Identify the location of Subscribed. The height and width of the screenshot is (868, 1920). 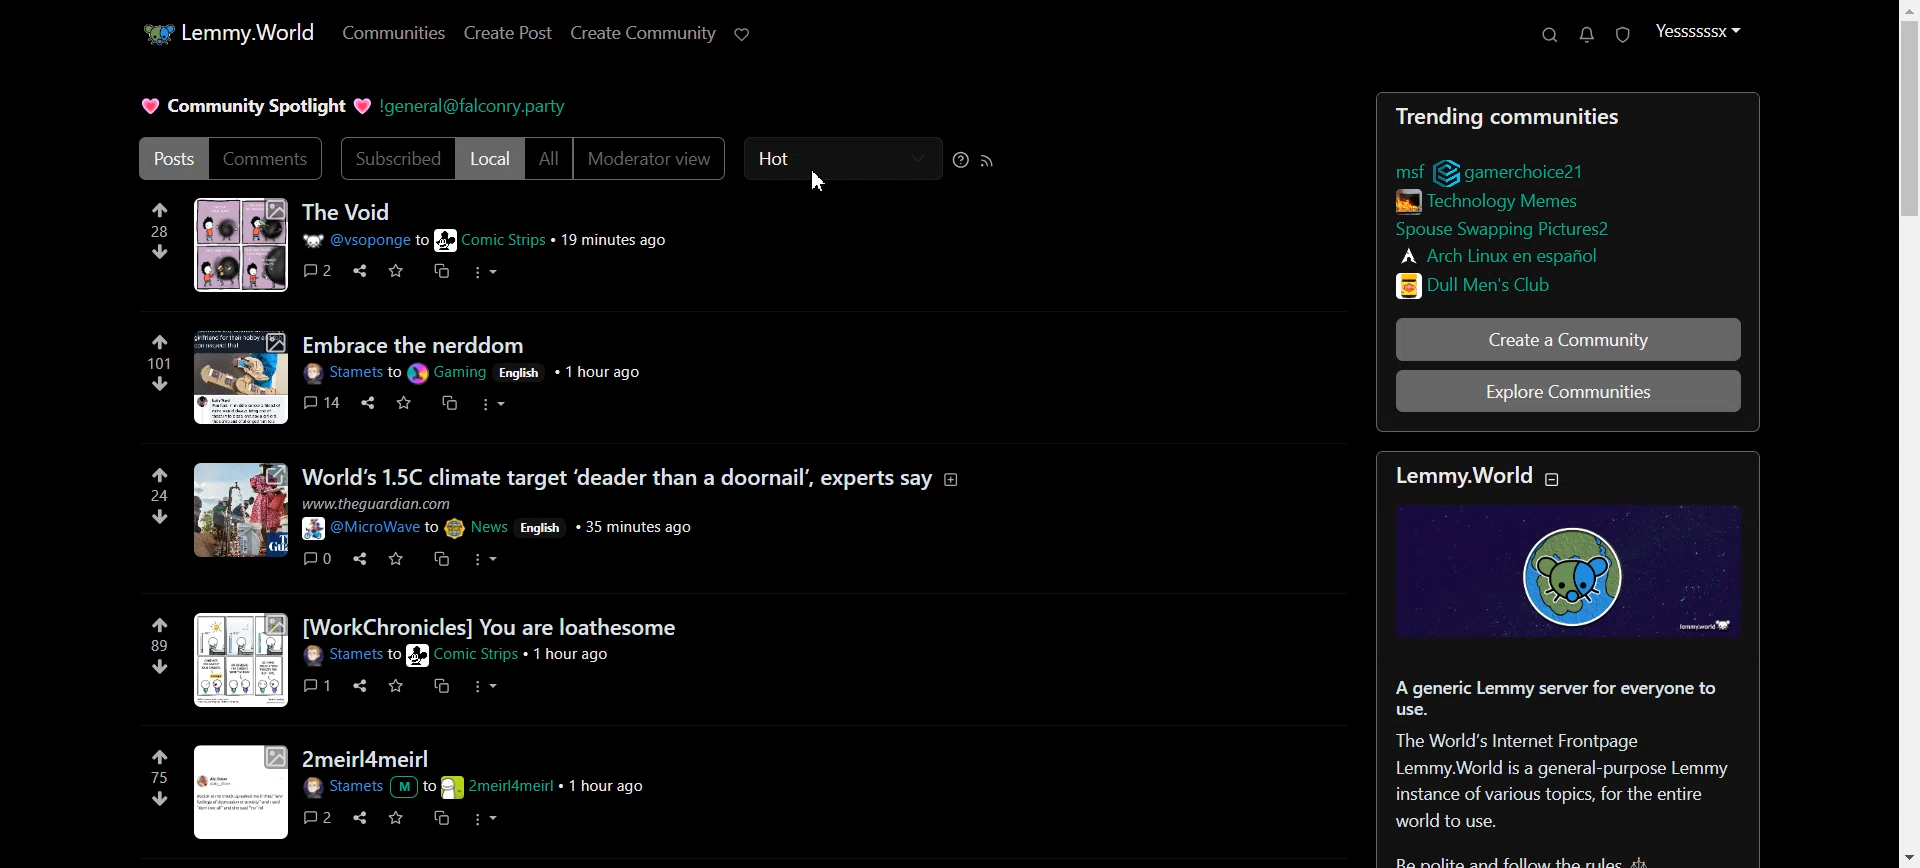
(393, 159).